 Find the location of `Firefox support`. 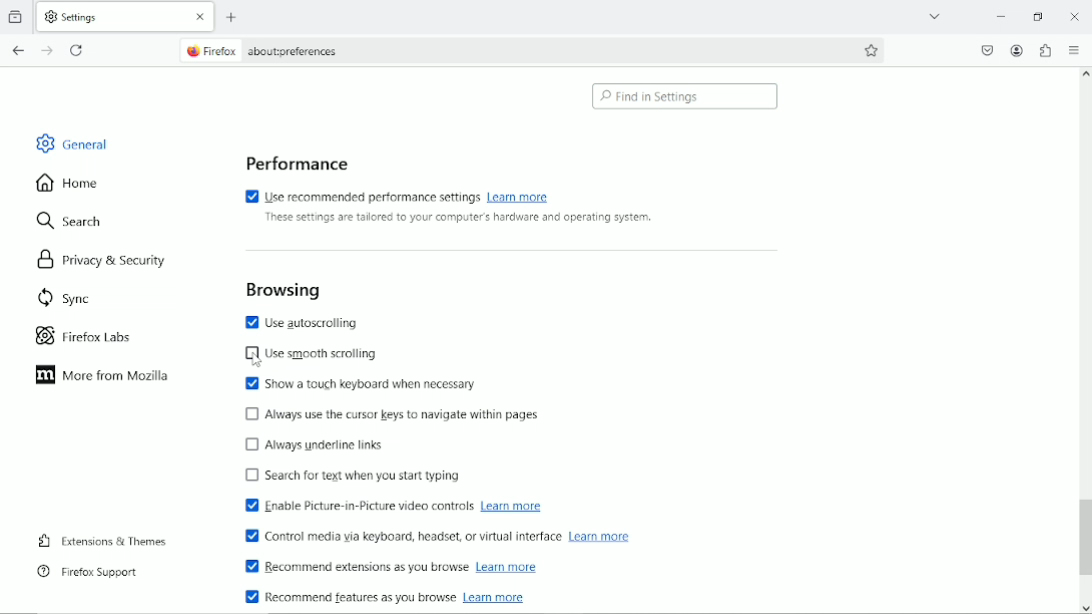

Firefox support is located at coordinates (88, 571).